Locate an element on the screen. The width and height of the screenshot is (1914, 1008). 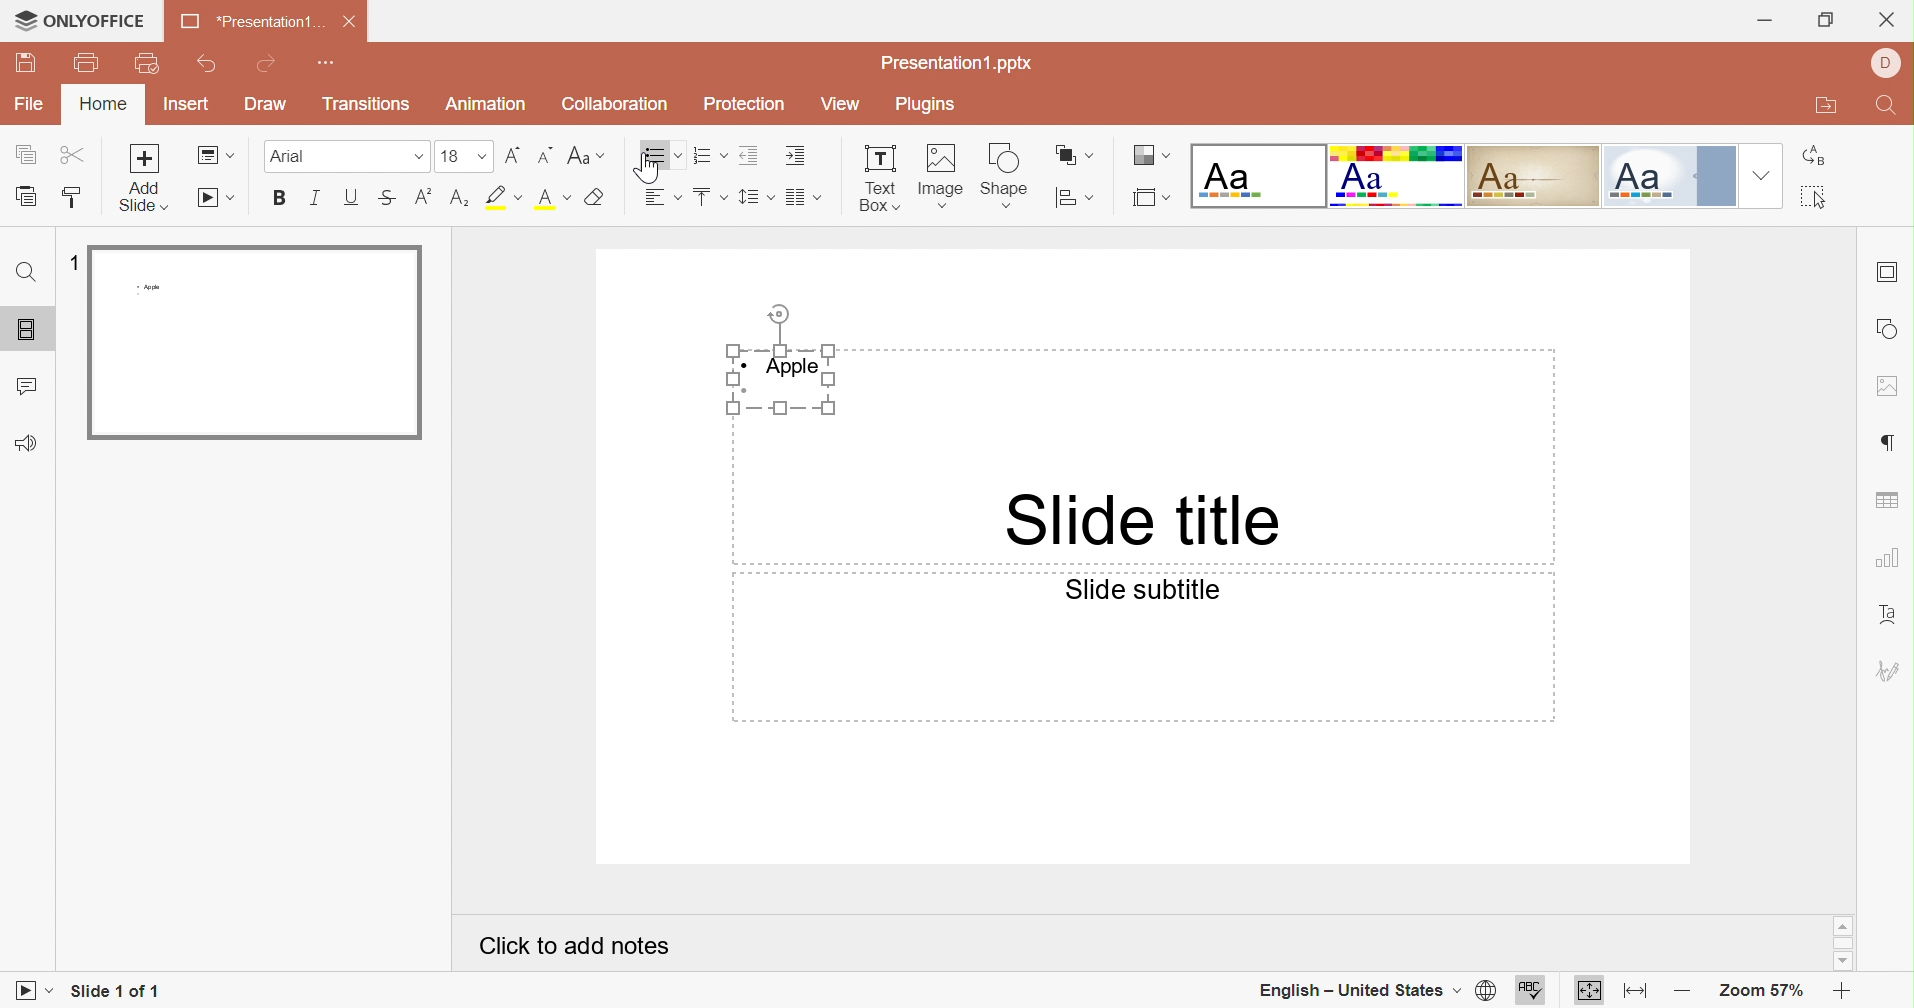
Decrement font size is located at coordinates (544, 154).